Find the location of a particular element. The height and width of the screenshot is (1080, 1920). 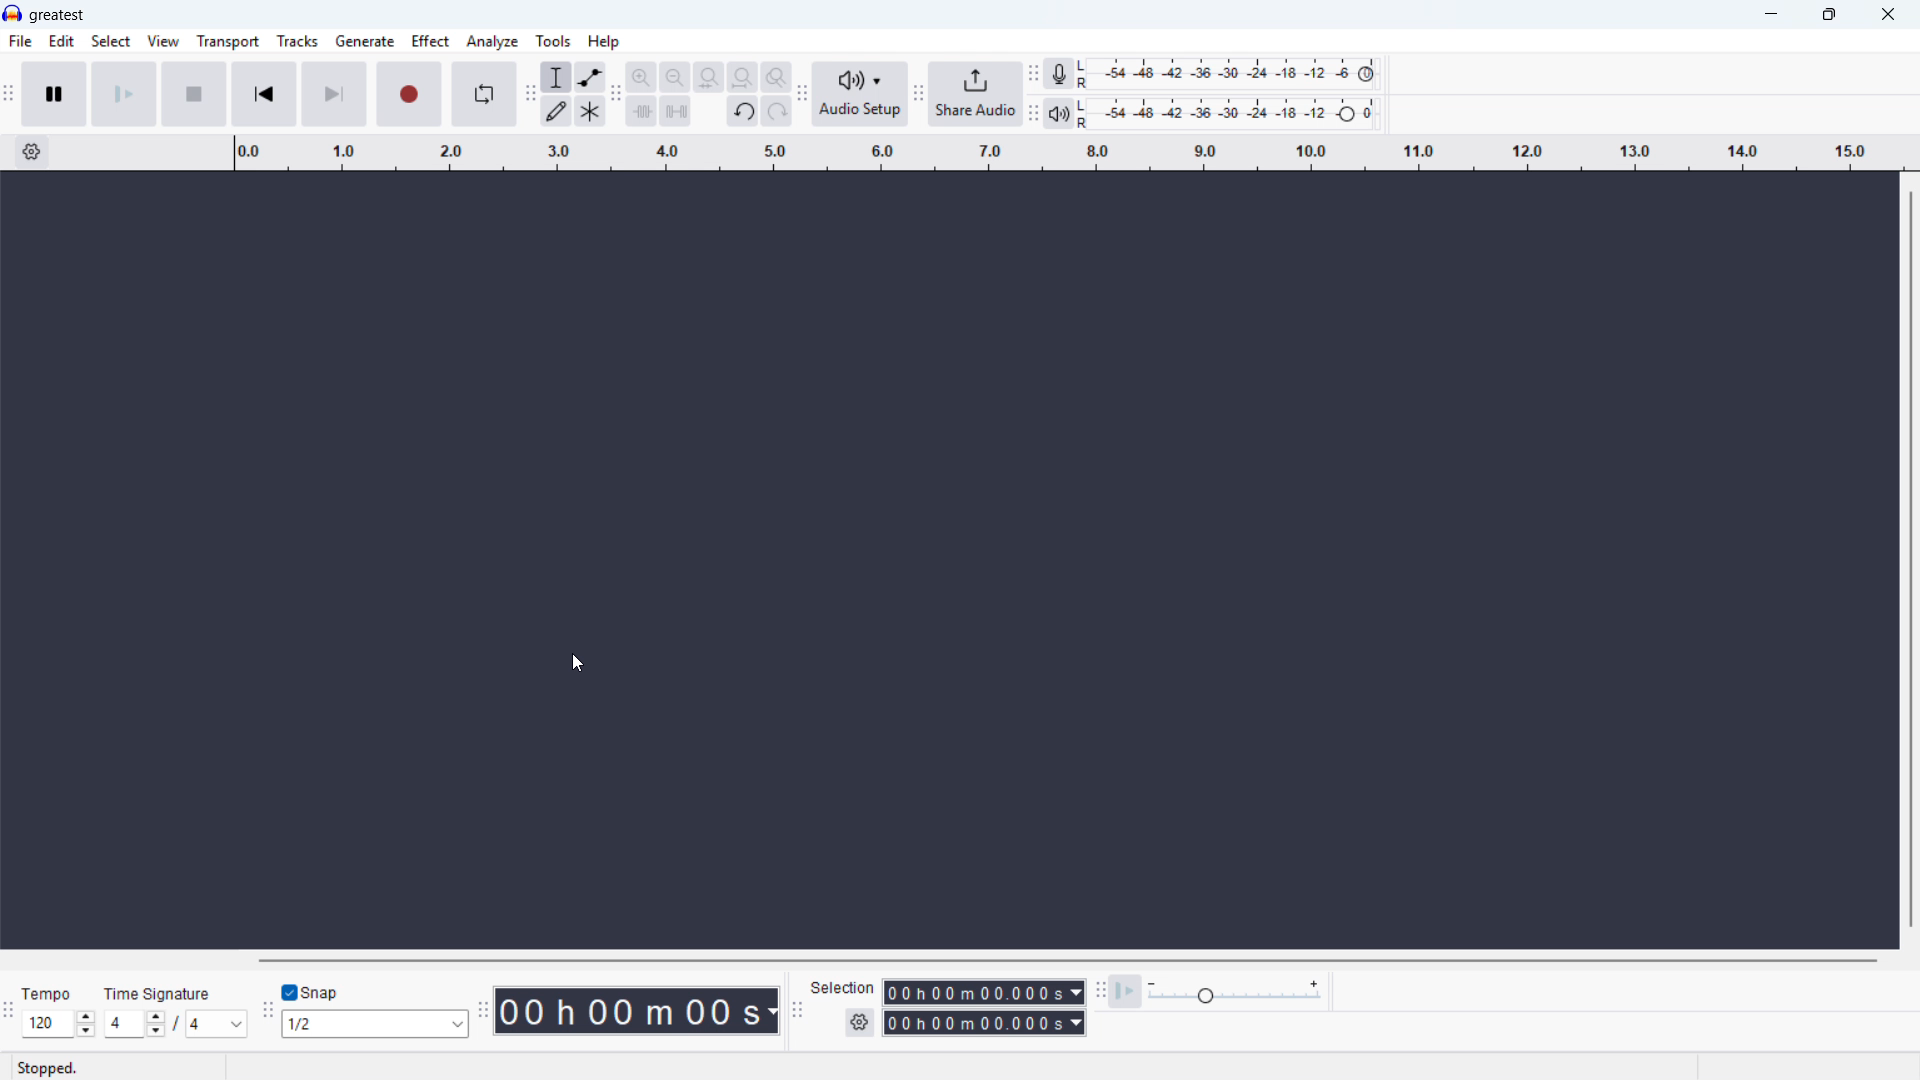

Set tempo  is located at coordinates (59, 1024).